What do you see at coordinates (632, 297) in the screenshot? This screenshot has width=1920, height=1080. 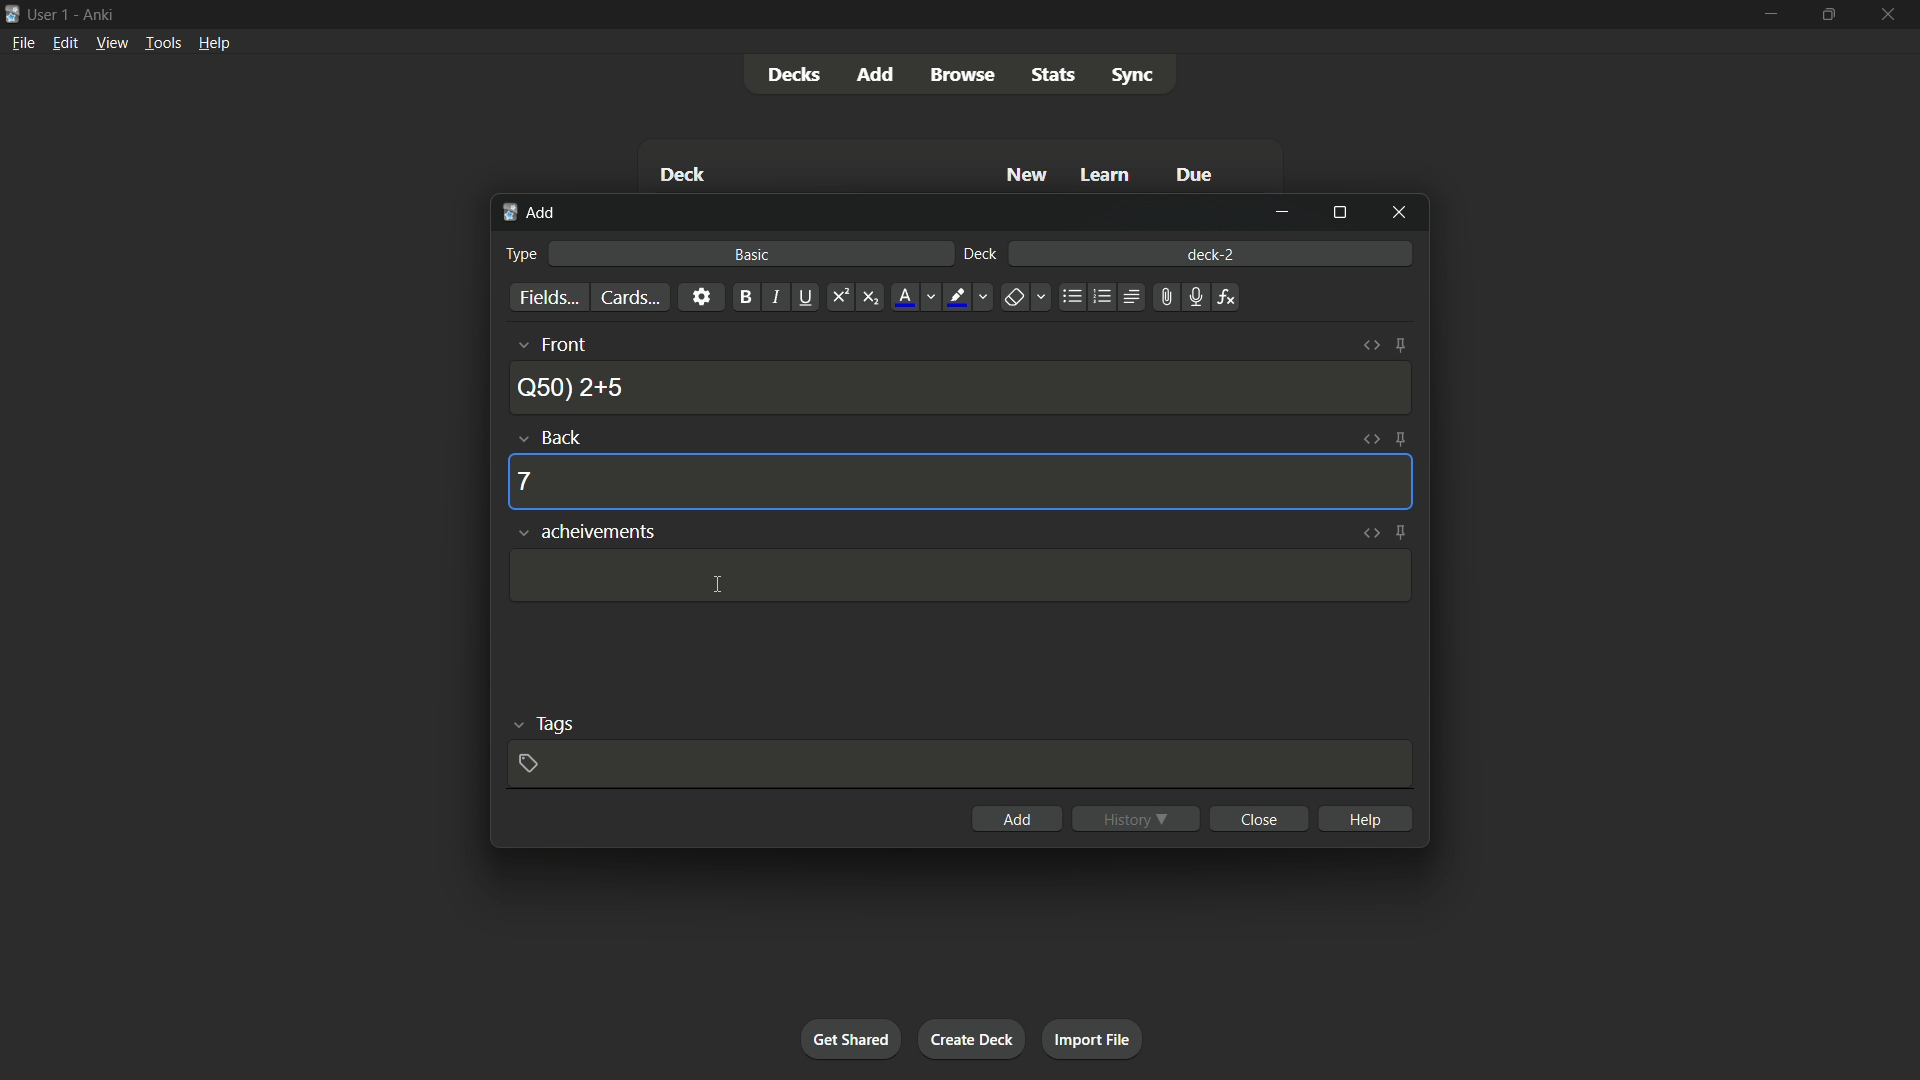 I see `cards` at bounding box center [632, 297].